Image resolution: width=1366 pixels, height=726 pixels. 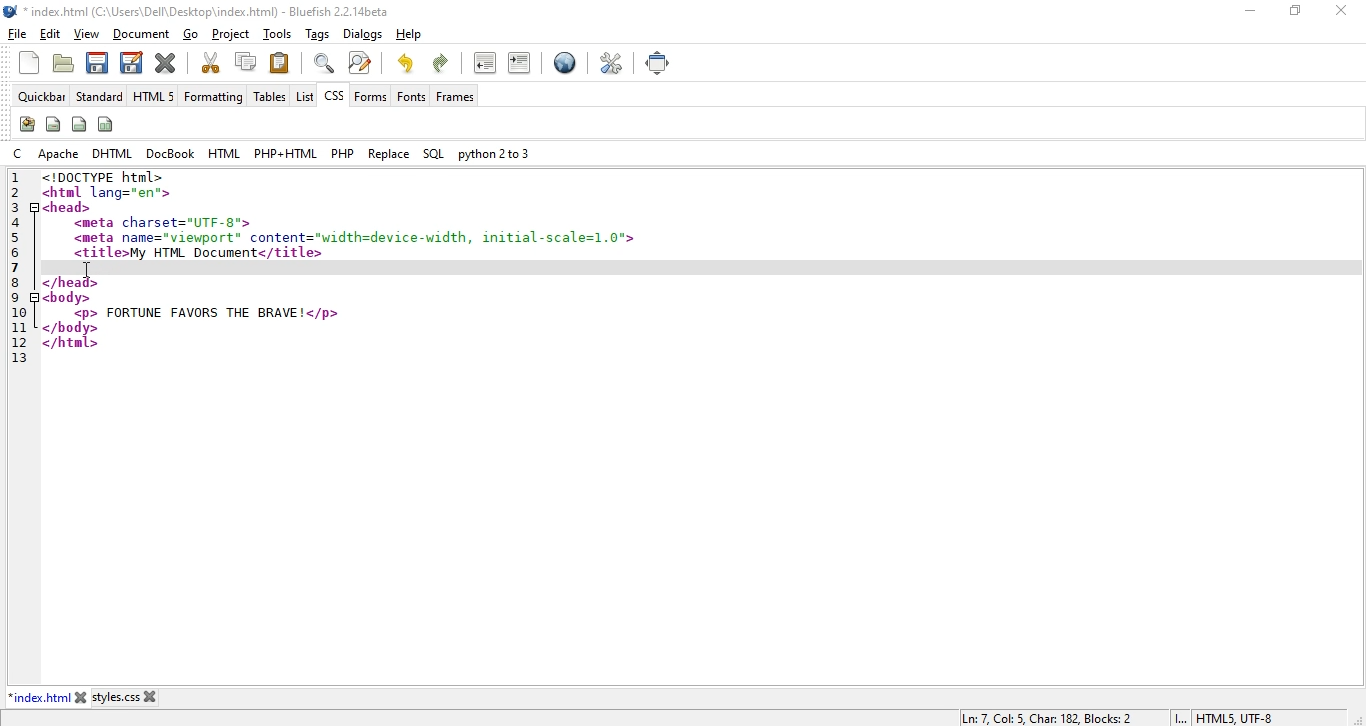 What do you see at coordinates (565, 65) in the screenshot?
I see `preview in browser` at bounding box center [565, 65].